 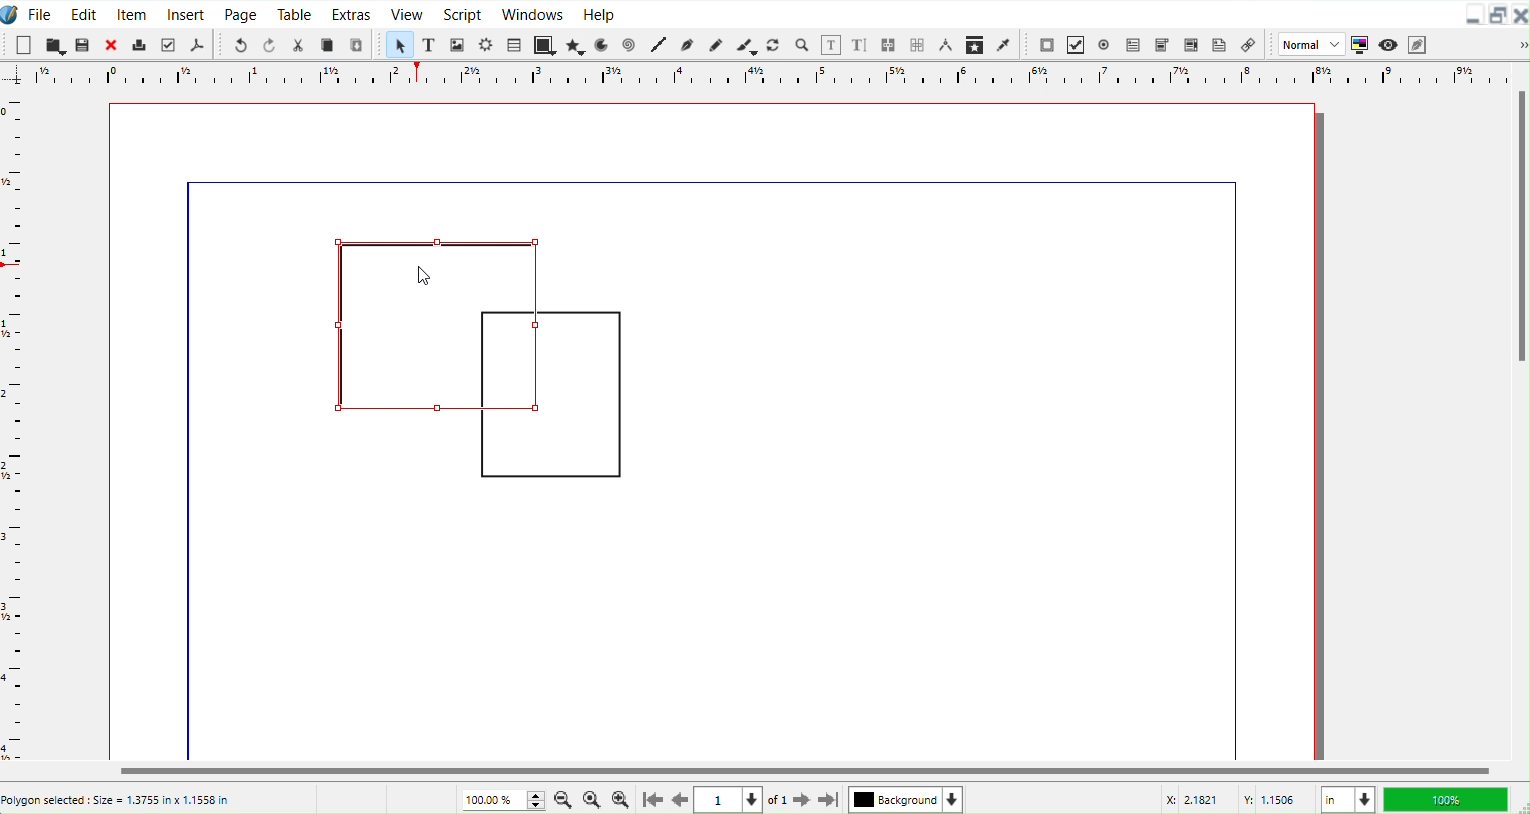 What do you see at coordinates (458, 44) in the screenshot?
I see `Image Frame` at bounding box center [458, 44].